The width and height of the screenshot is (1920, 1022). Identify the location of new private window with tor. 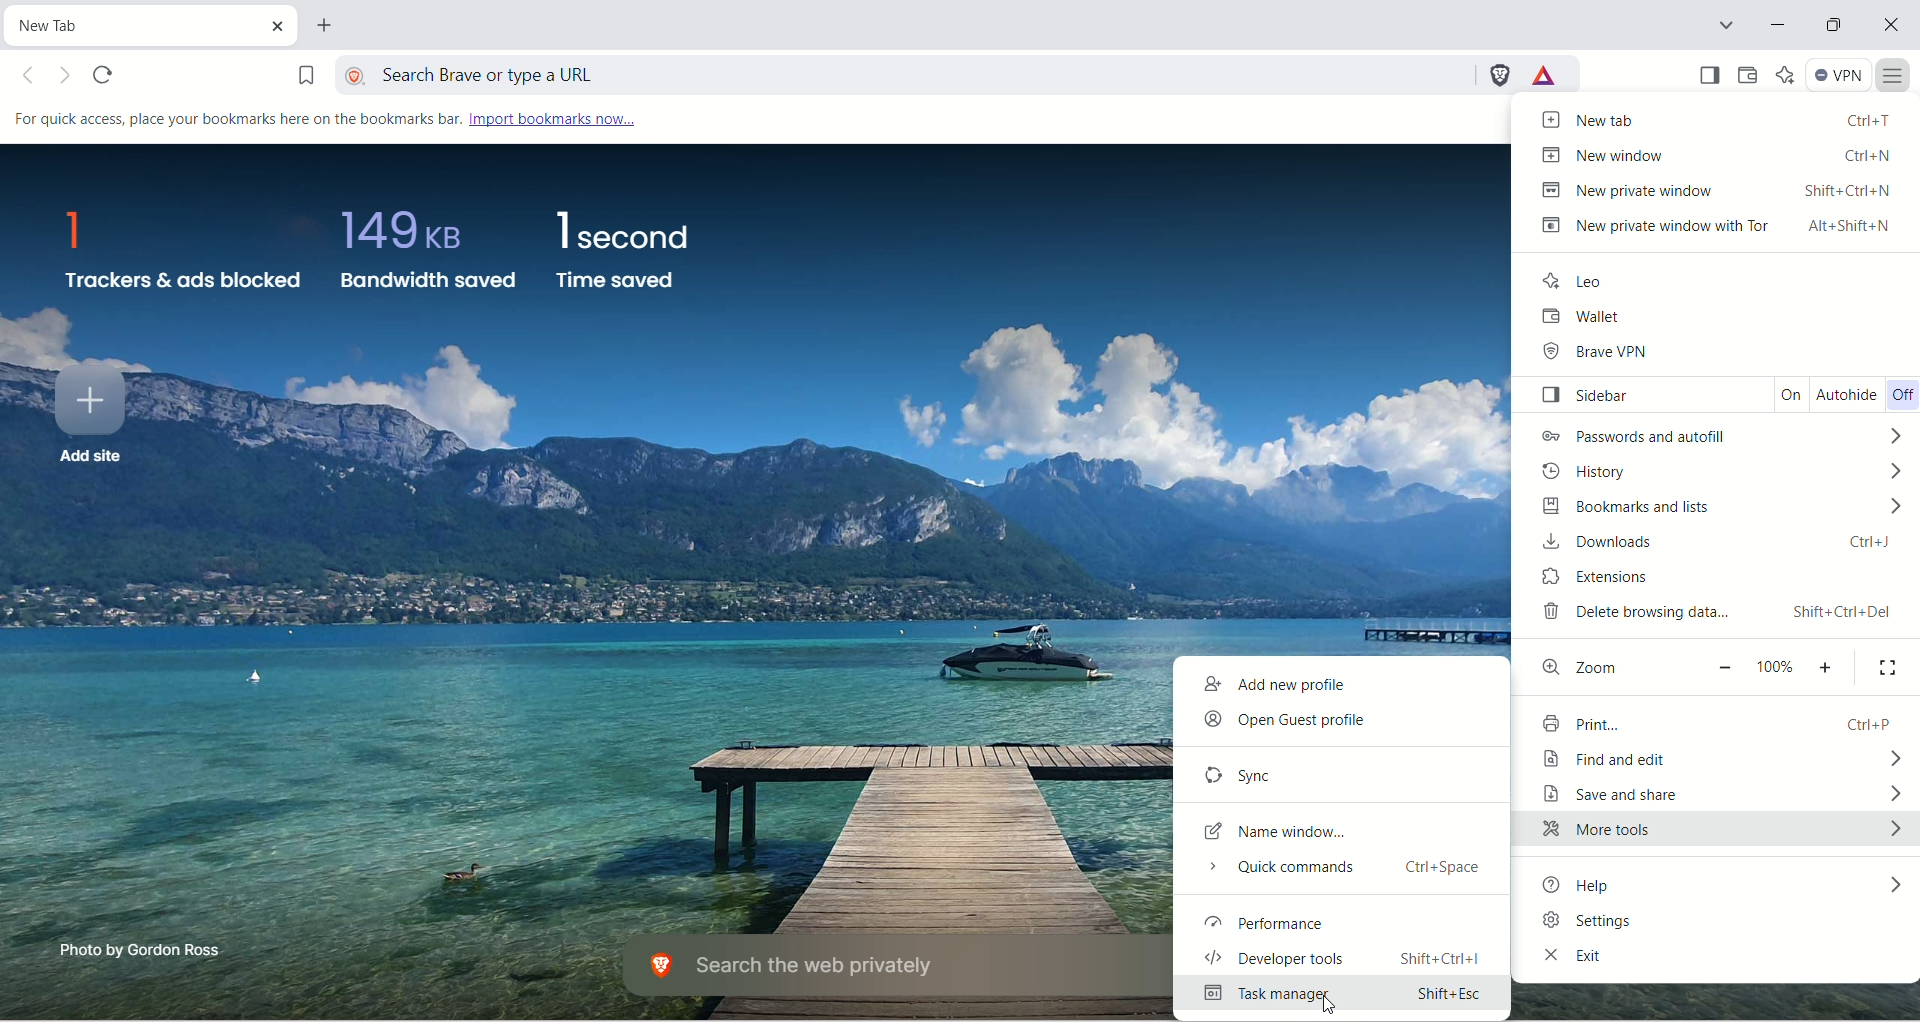
(1720, 228).